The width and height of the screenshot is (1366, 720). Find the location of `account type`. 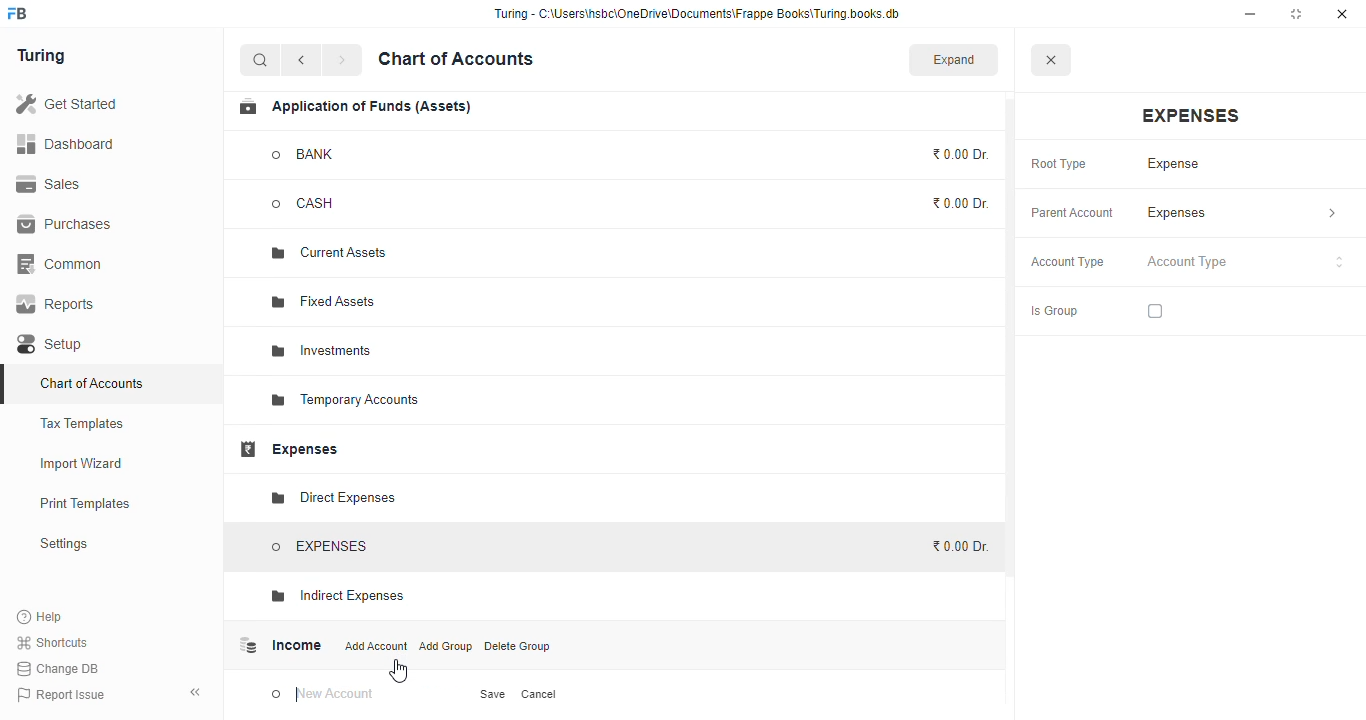

account type is located at coordinates (1068, 262).